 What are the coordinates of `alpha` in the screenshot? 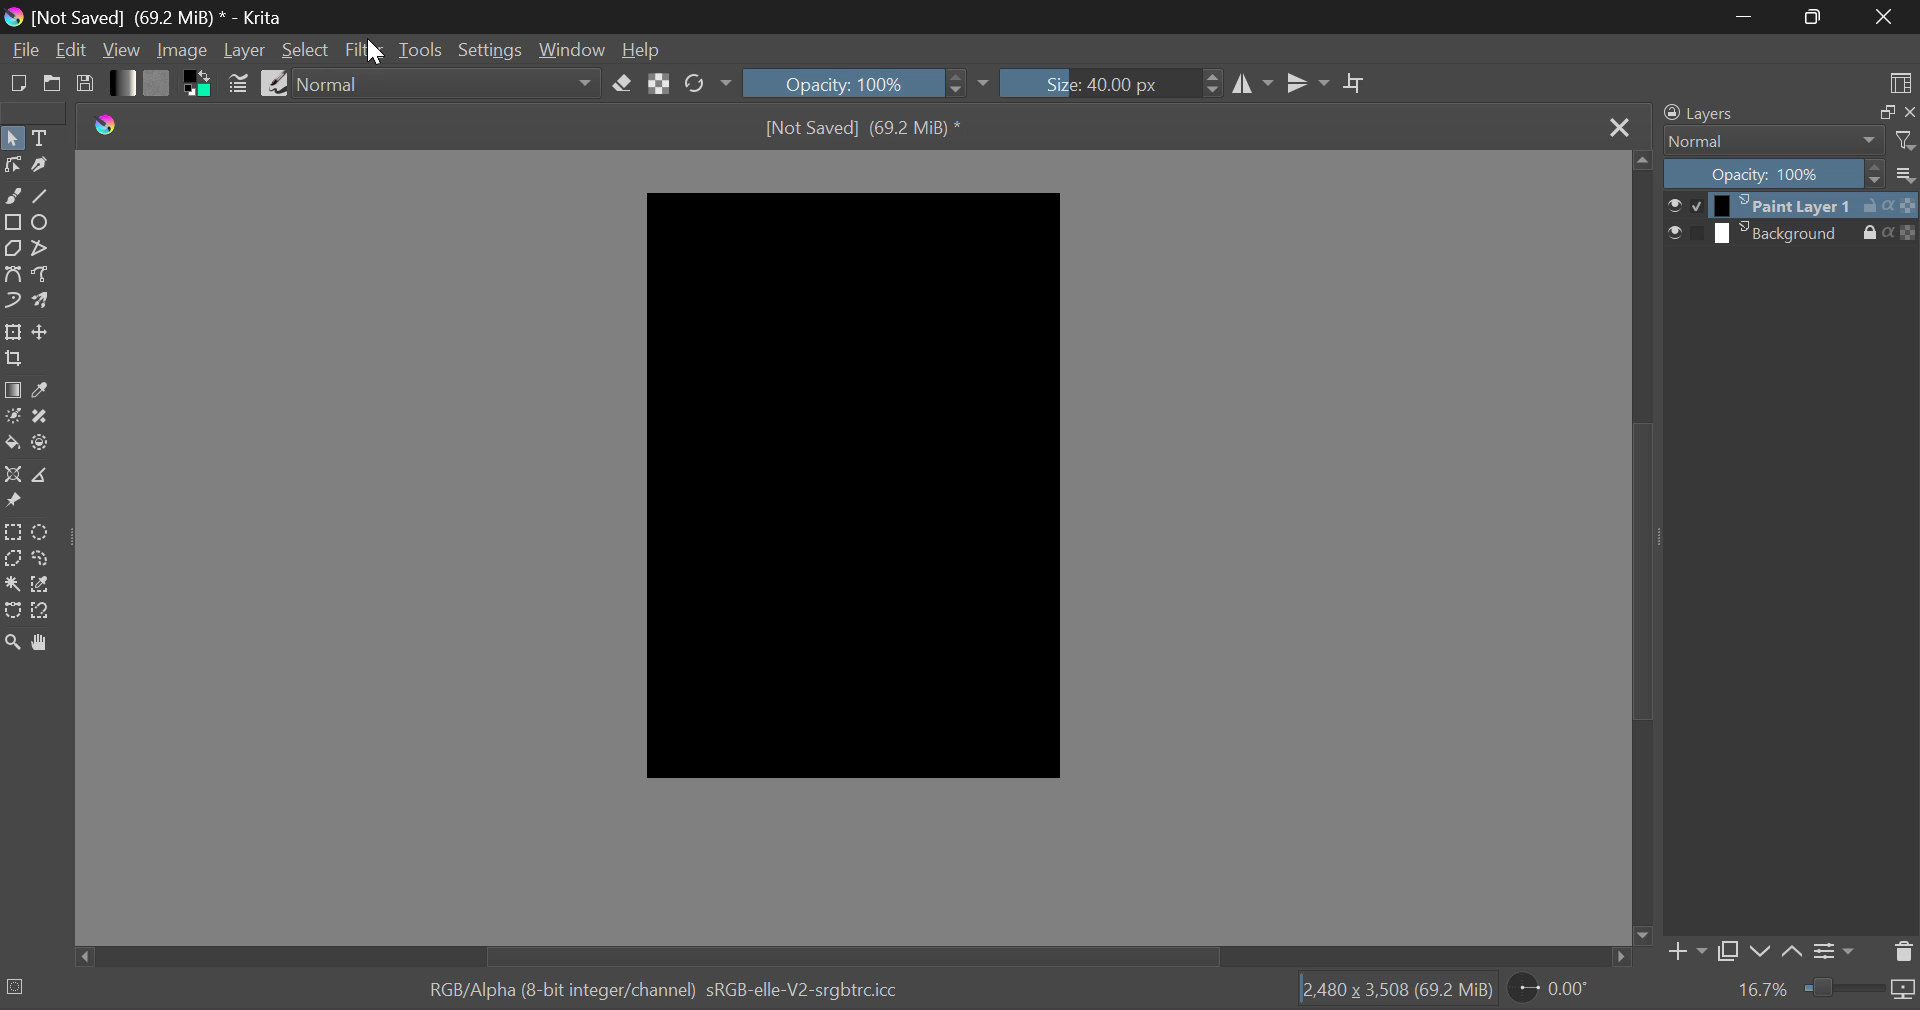 It's located at (1889, 205).